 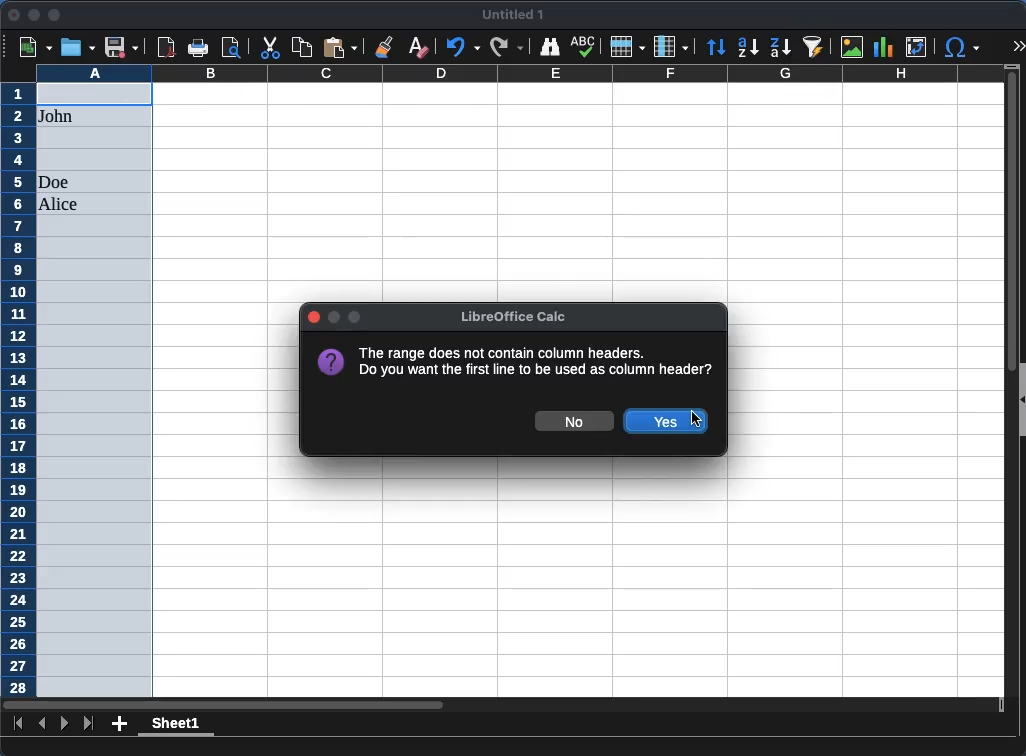 What do you see at coordinates (505, 48) in the screenshot?
I see `redo` at bounding box center [505, 48].